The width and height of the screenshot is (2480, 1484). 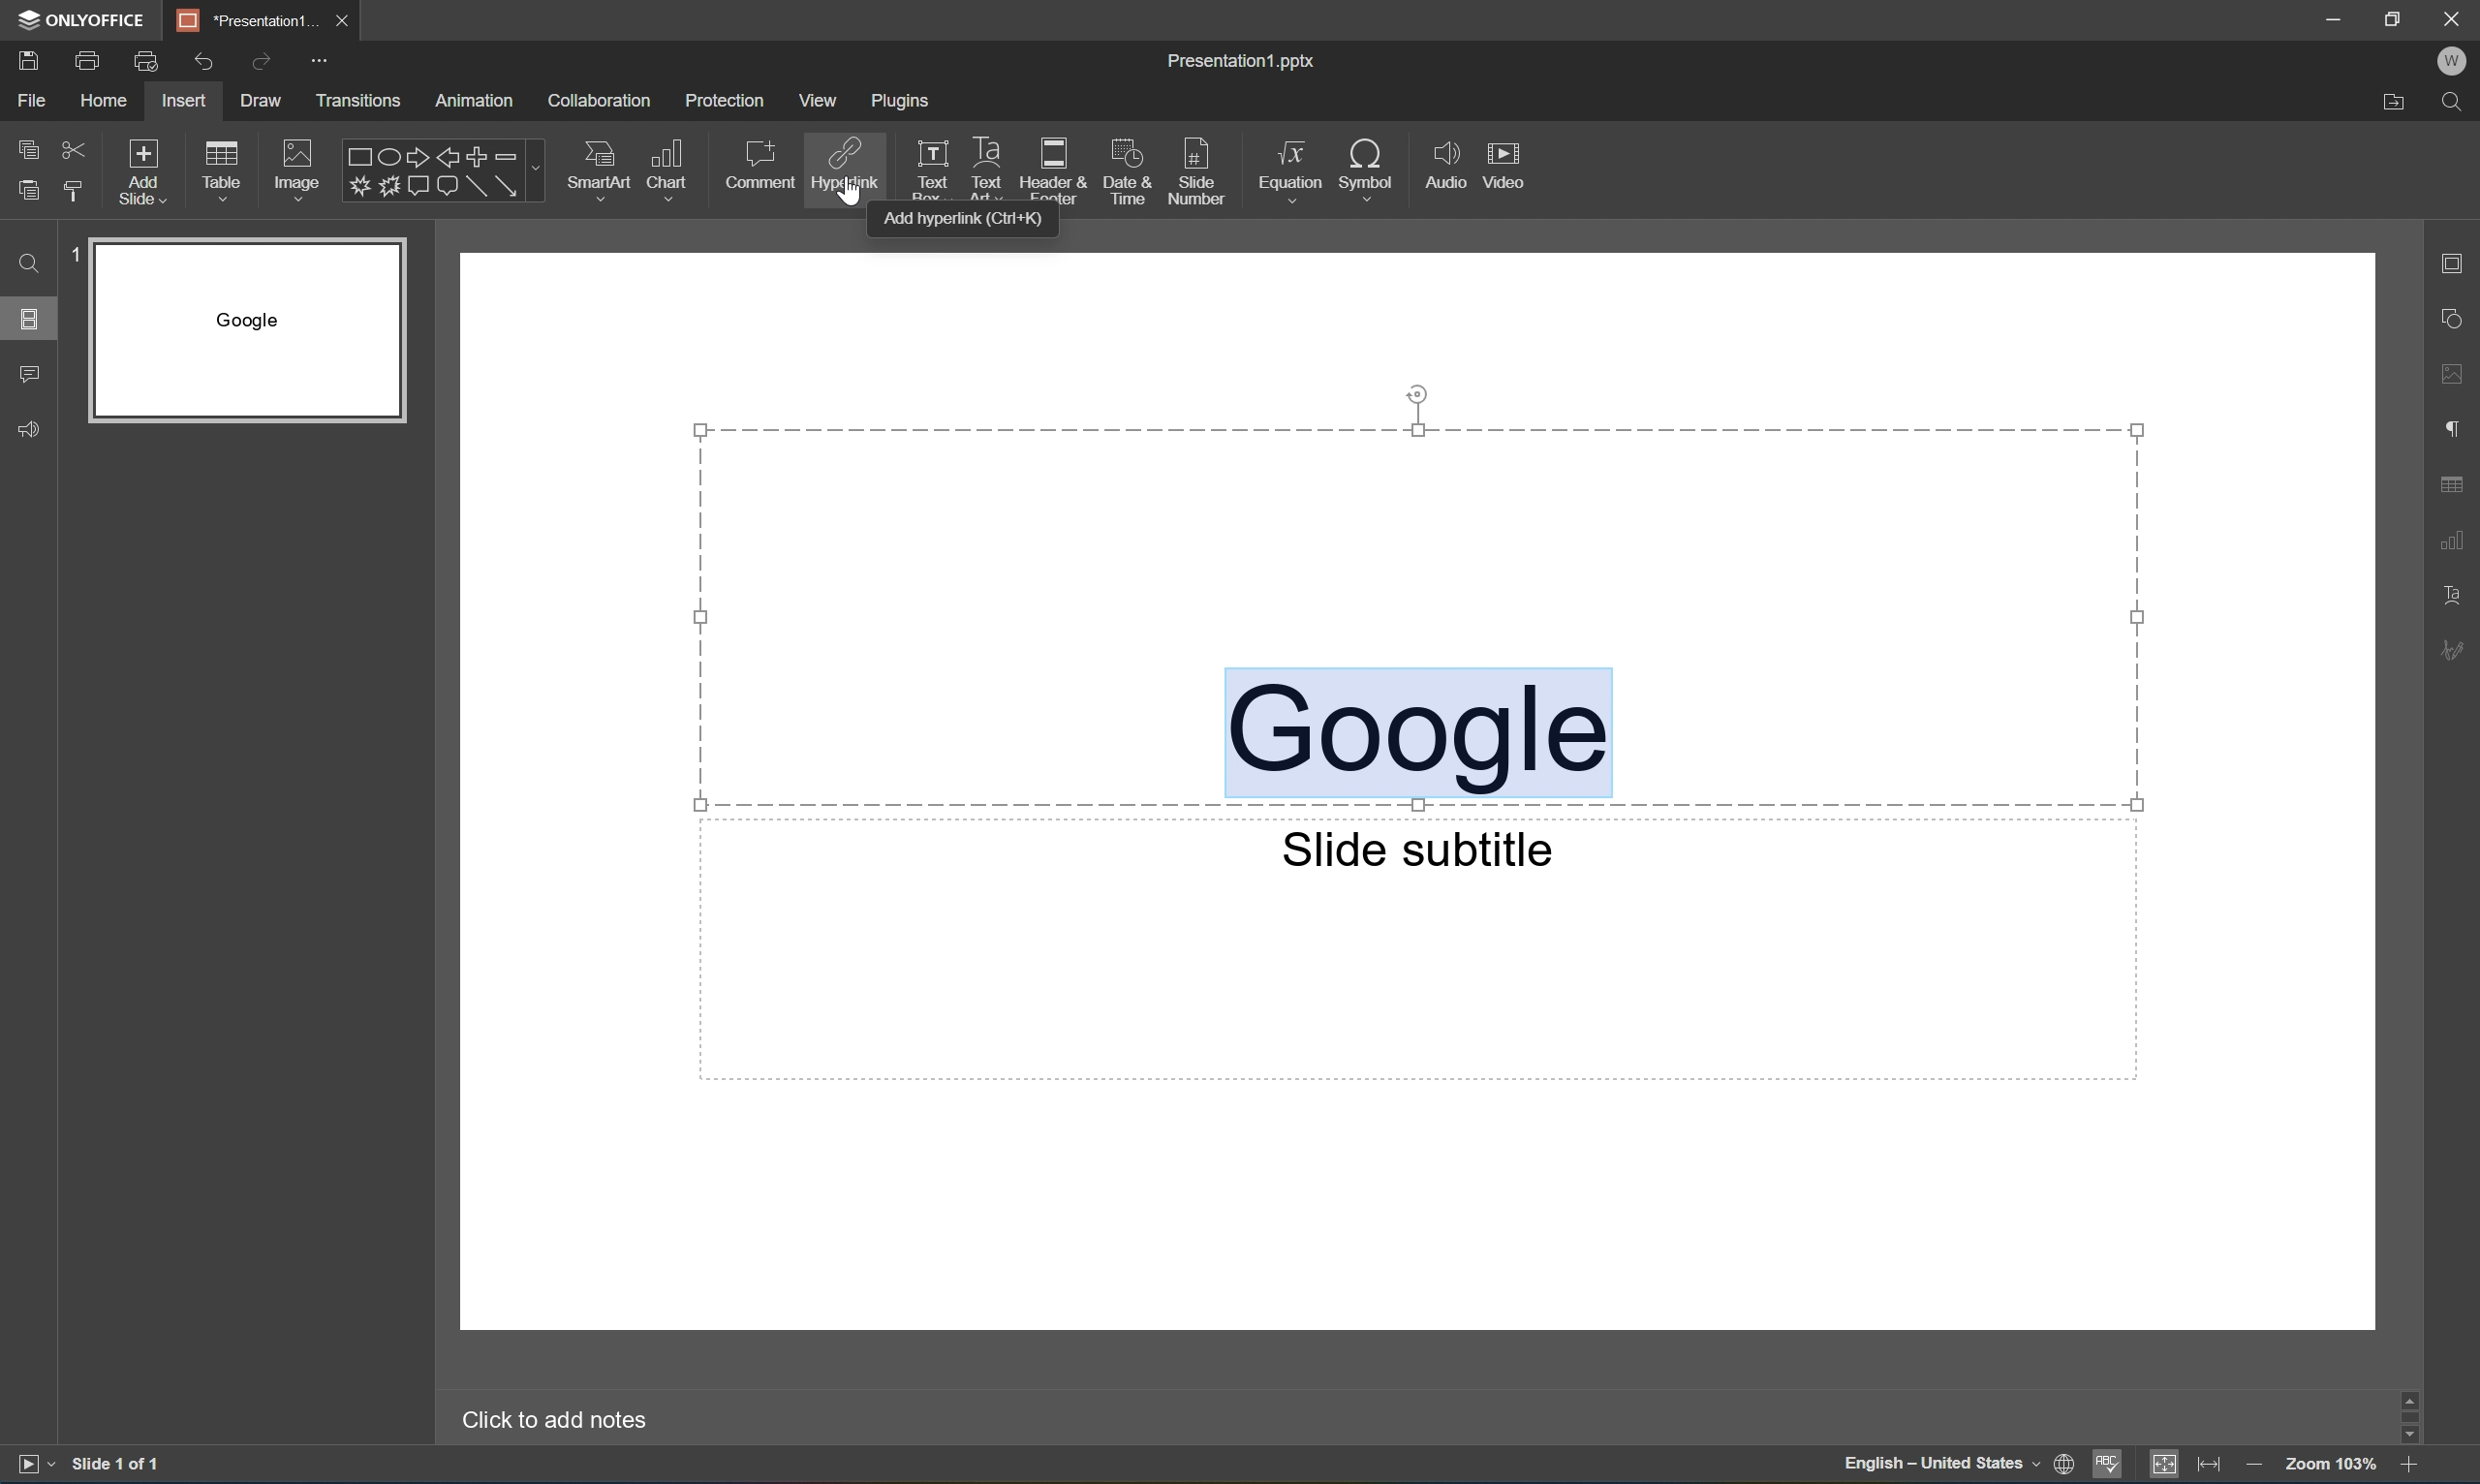 What do you see at coordinates (320, 61) in the screenshot?
I see `Customize Quick Access Toolbar` at bounding box center [320, 61].